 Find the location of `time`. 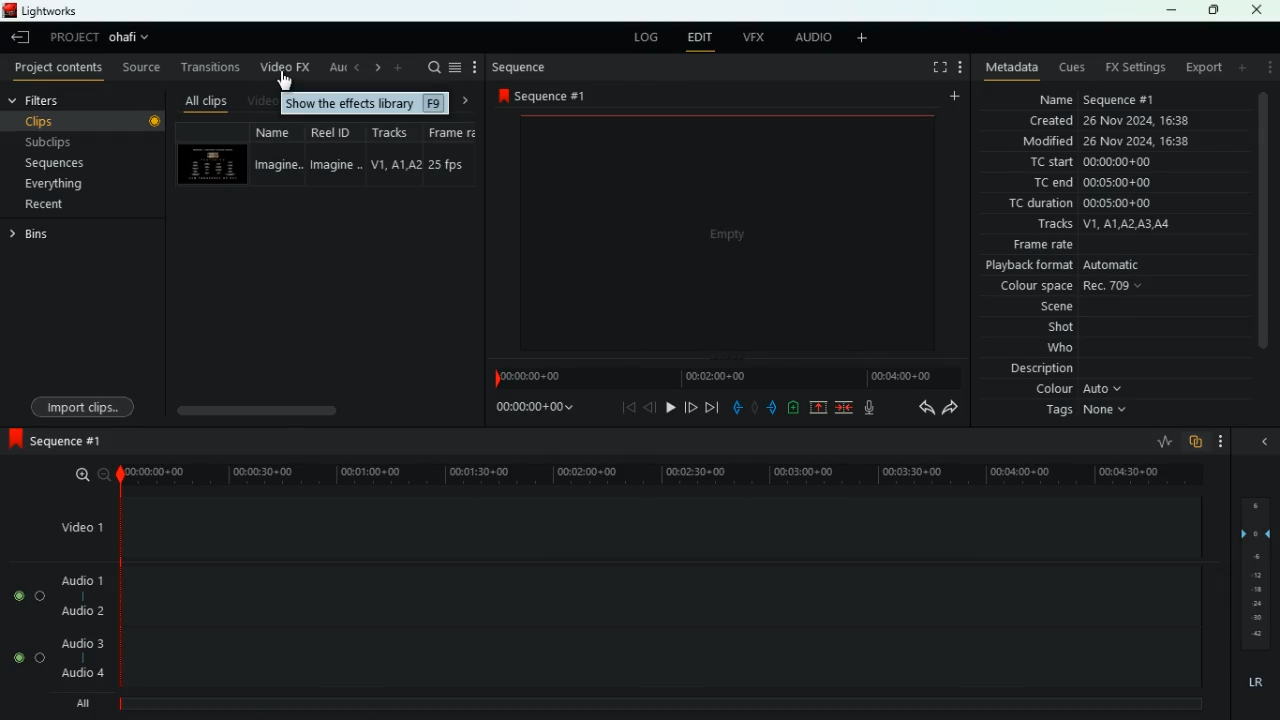

time is located at coordinates (726, 377).